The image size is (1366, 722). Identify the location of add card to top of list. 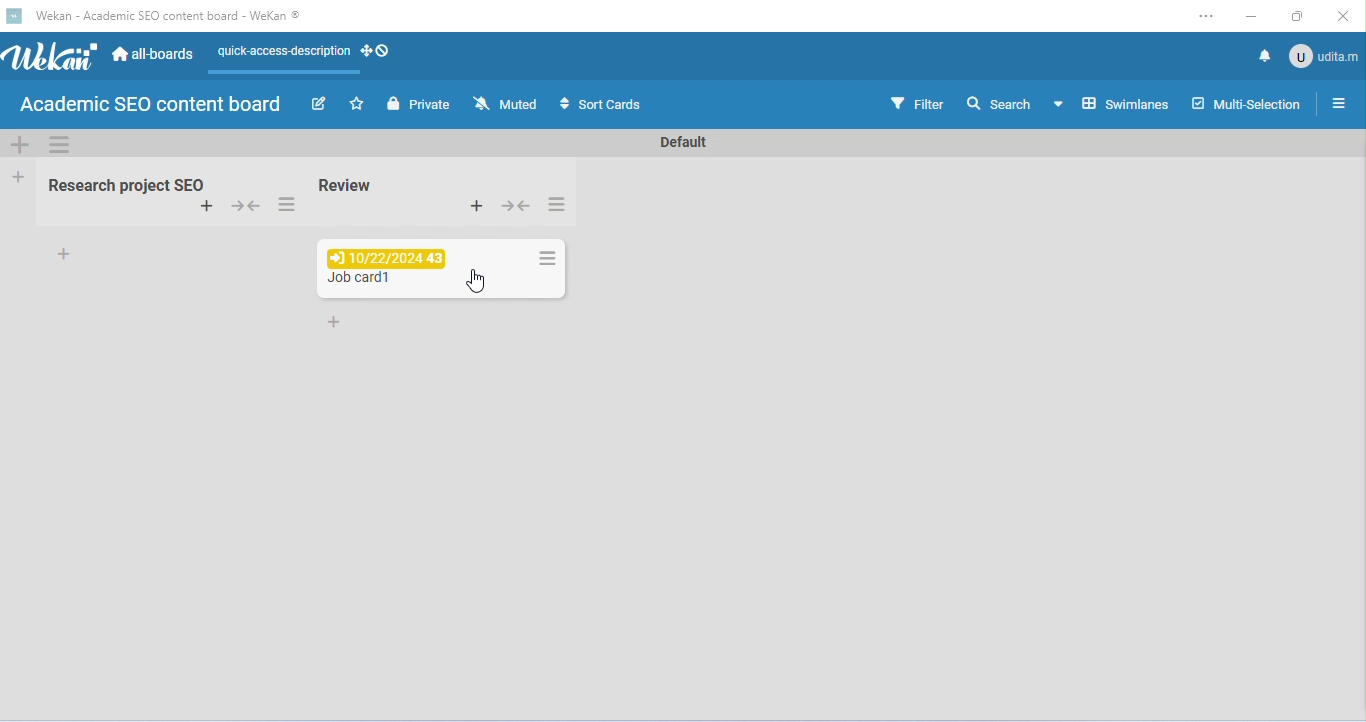
(475, 204).